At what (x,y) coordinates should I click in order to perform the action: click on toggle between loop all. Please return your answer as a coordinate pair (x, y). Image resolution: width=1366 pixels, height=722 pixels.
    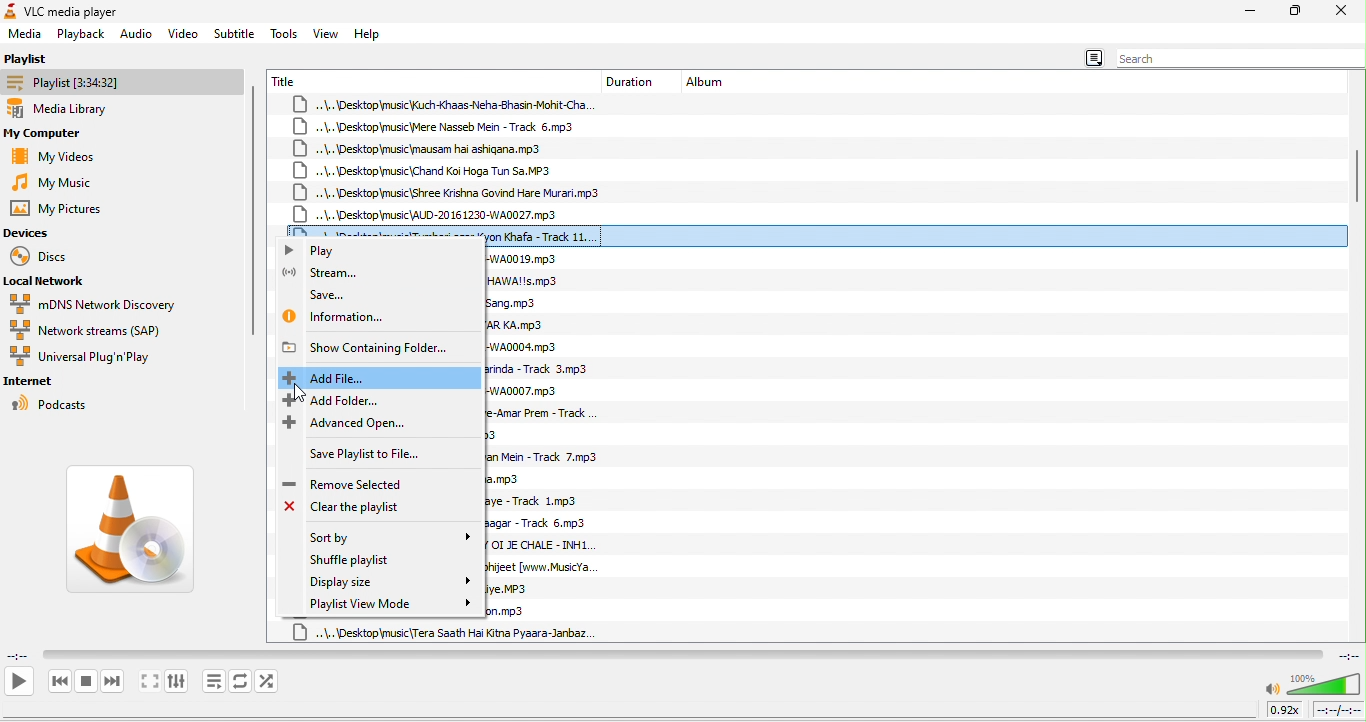
    Looking at the image, I should click on (241, 681).